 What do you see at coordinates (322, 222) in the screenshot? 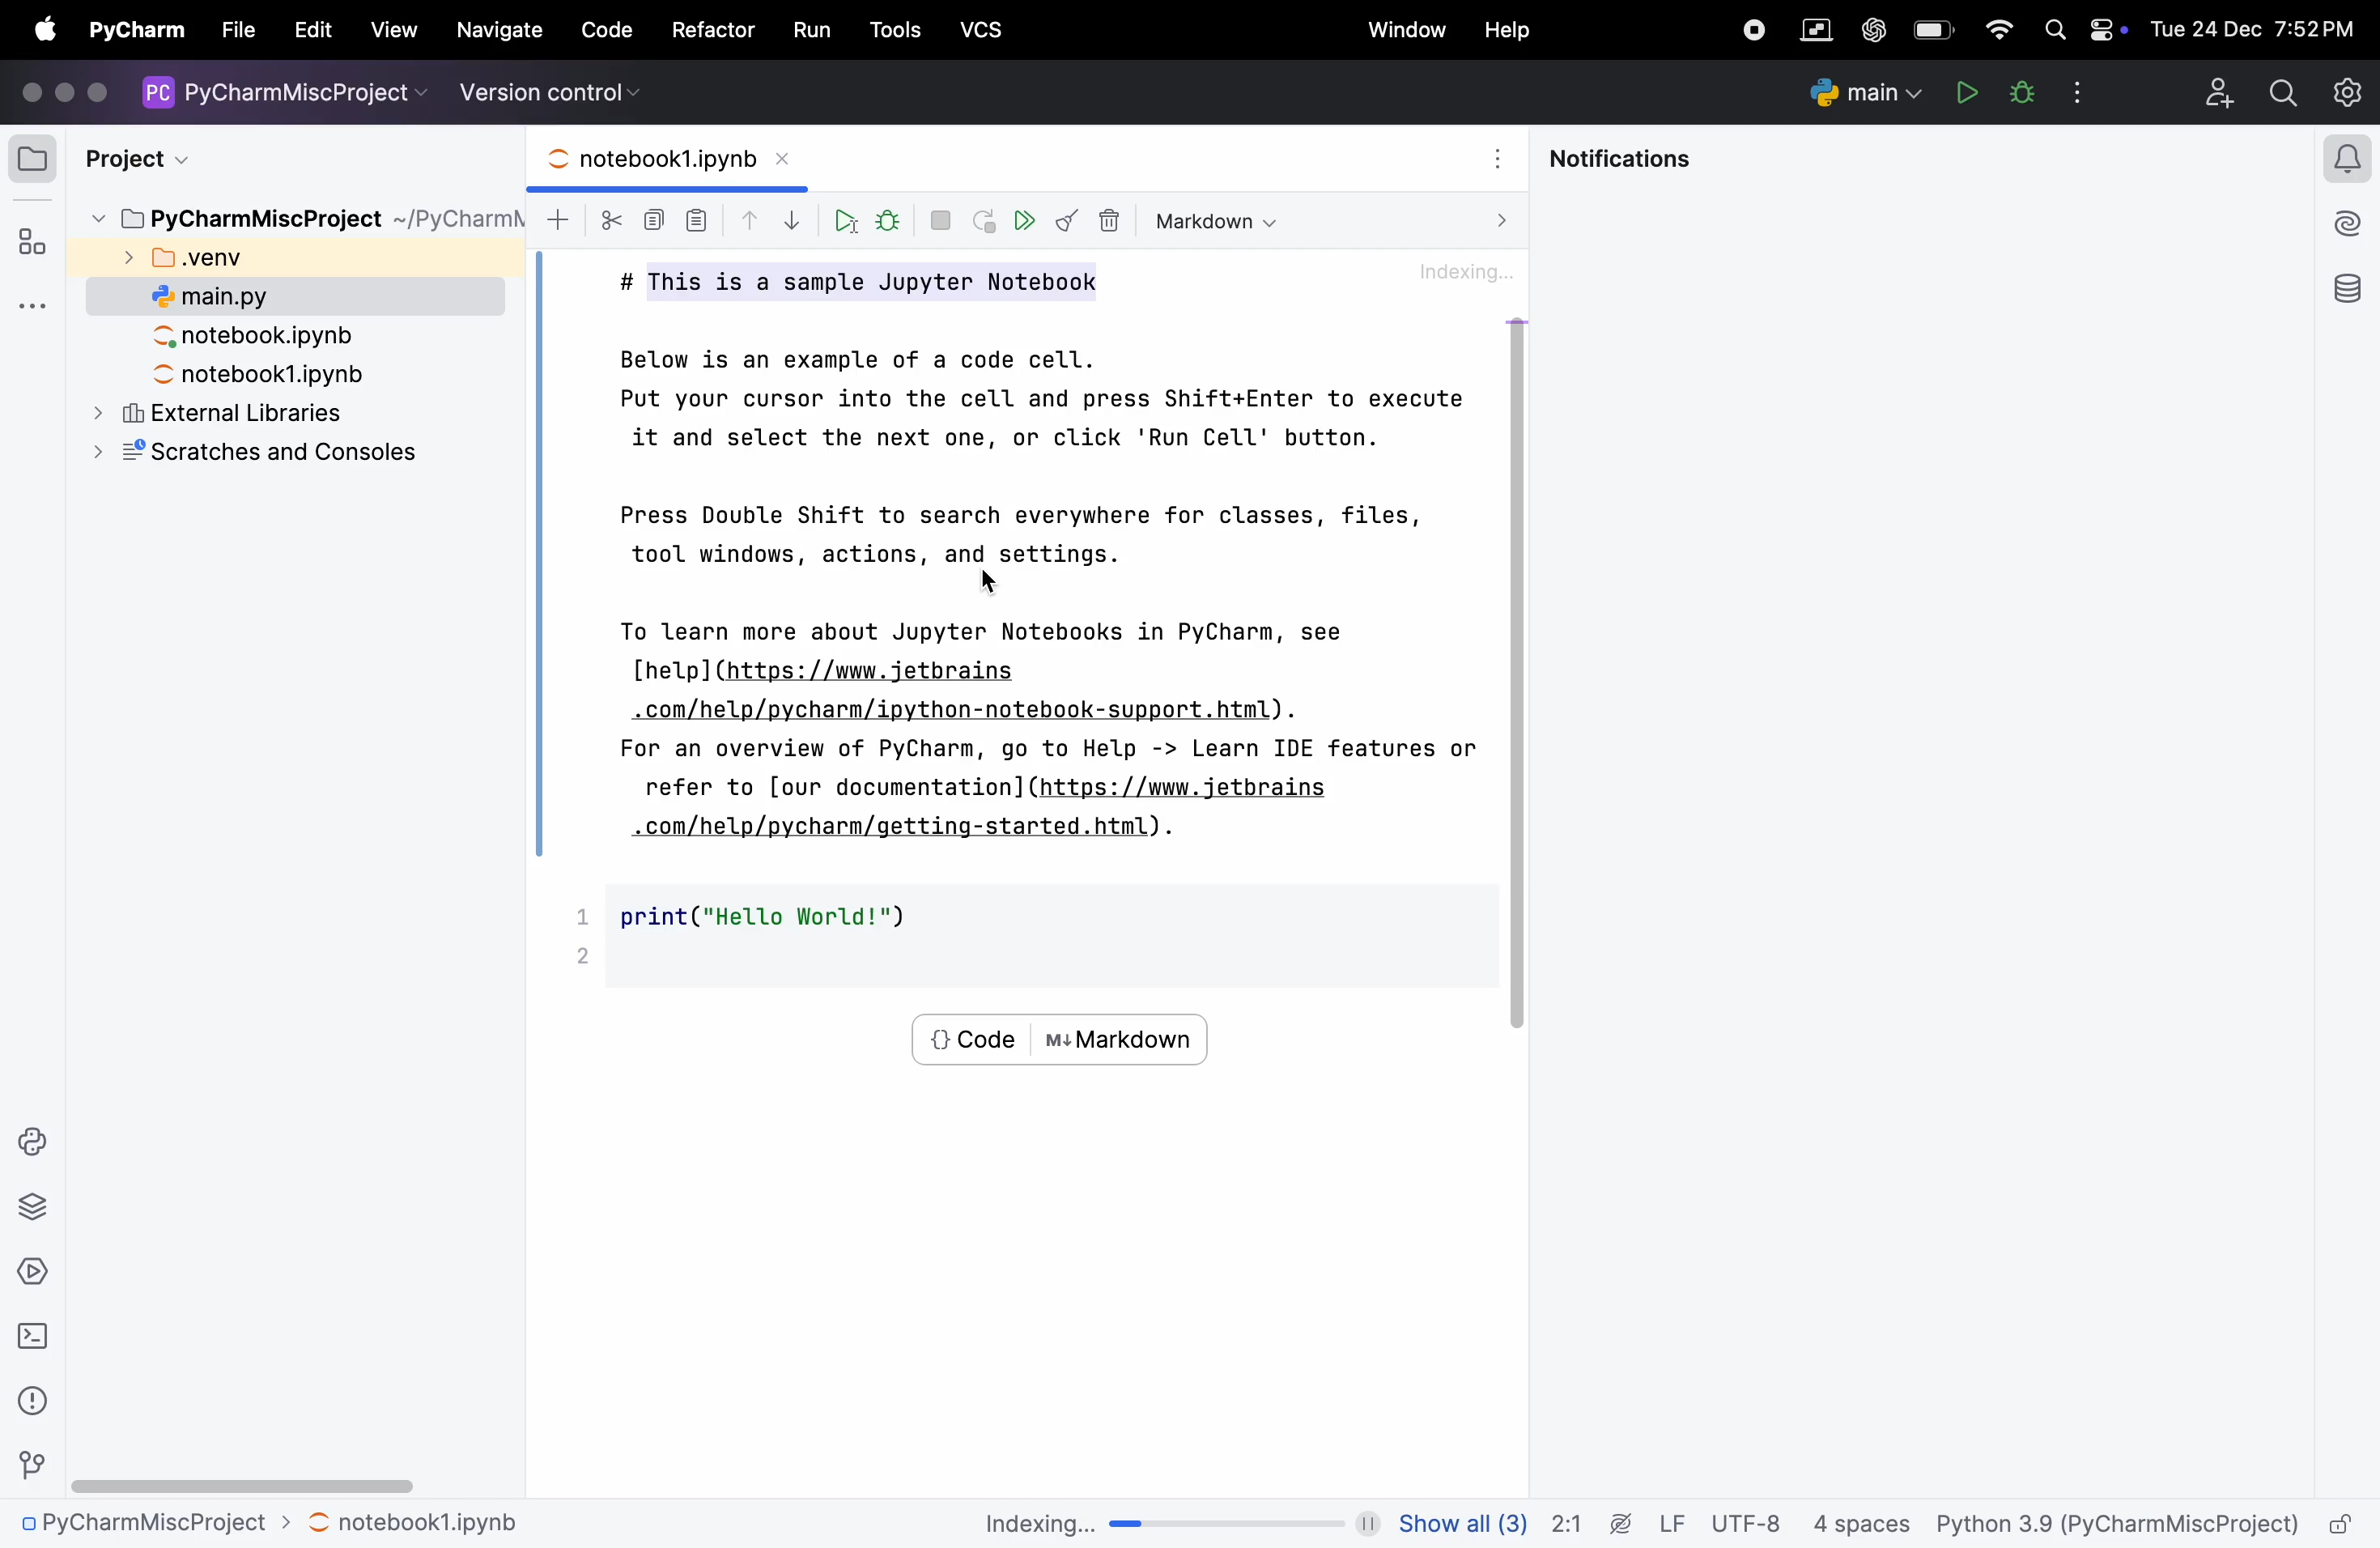
I see `PyCharmMiscProject ~/PyCharm` at bounding box center [322, 222].